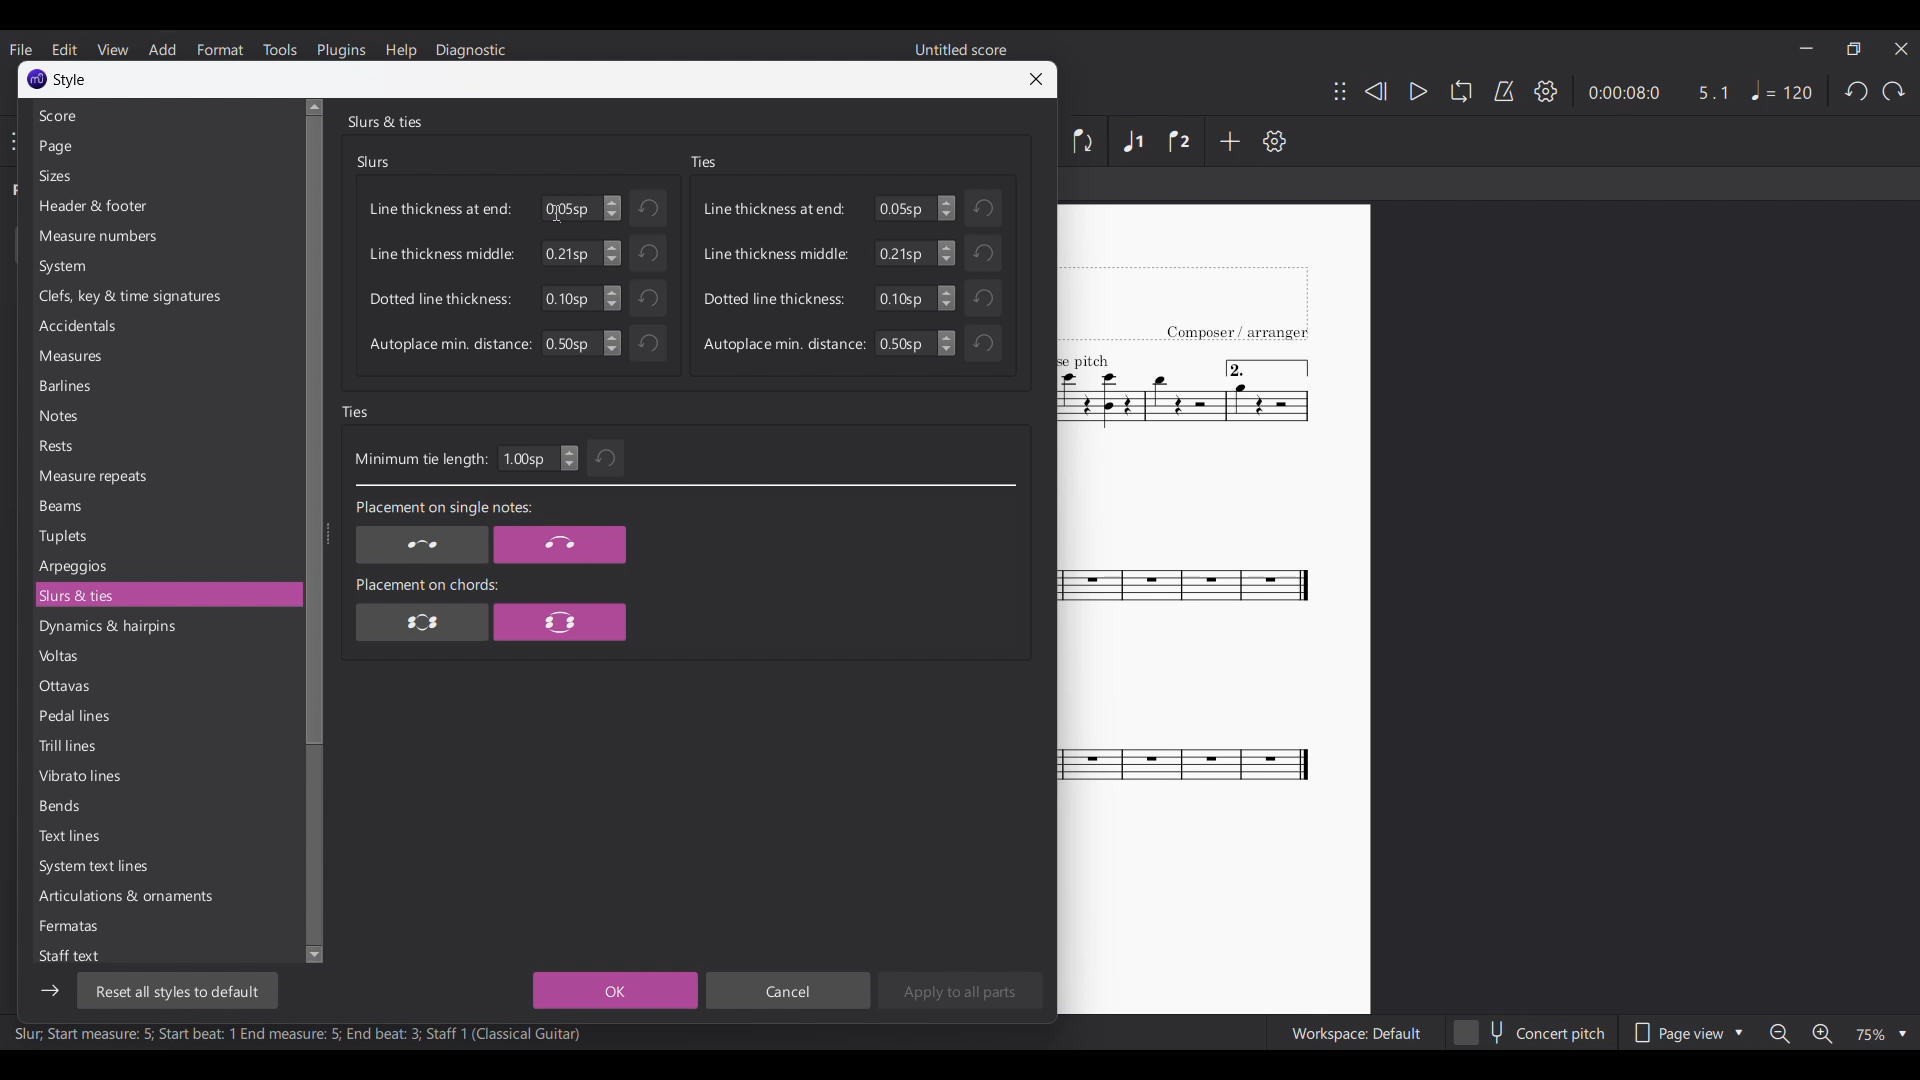 The image size is (1920, 1080). What do you see at coordinates (165, 416) in the screenshot?
I see `Notes` at bounding box center [165, 416].